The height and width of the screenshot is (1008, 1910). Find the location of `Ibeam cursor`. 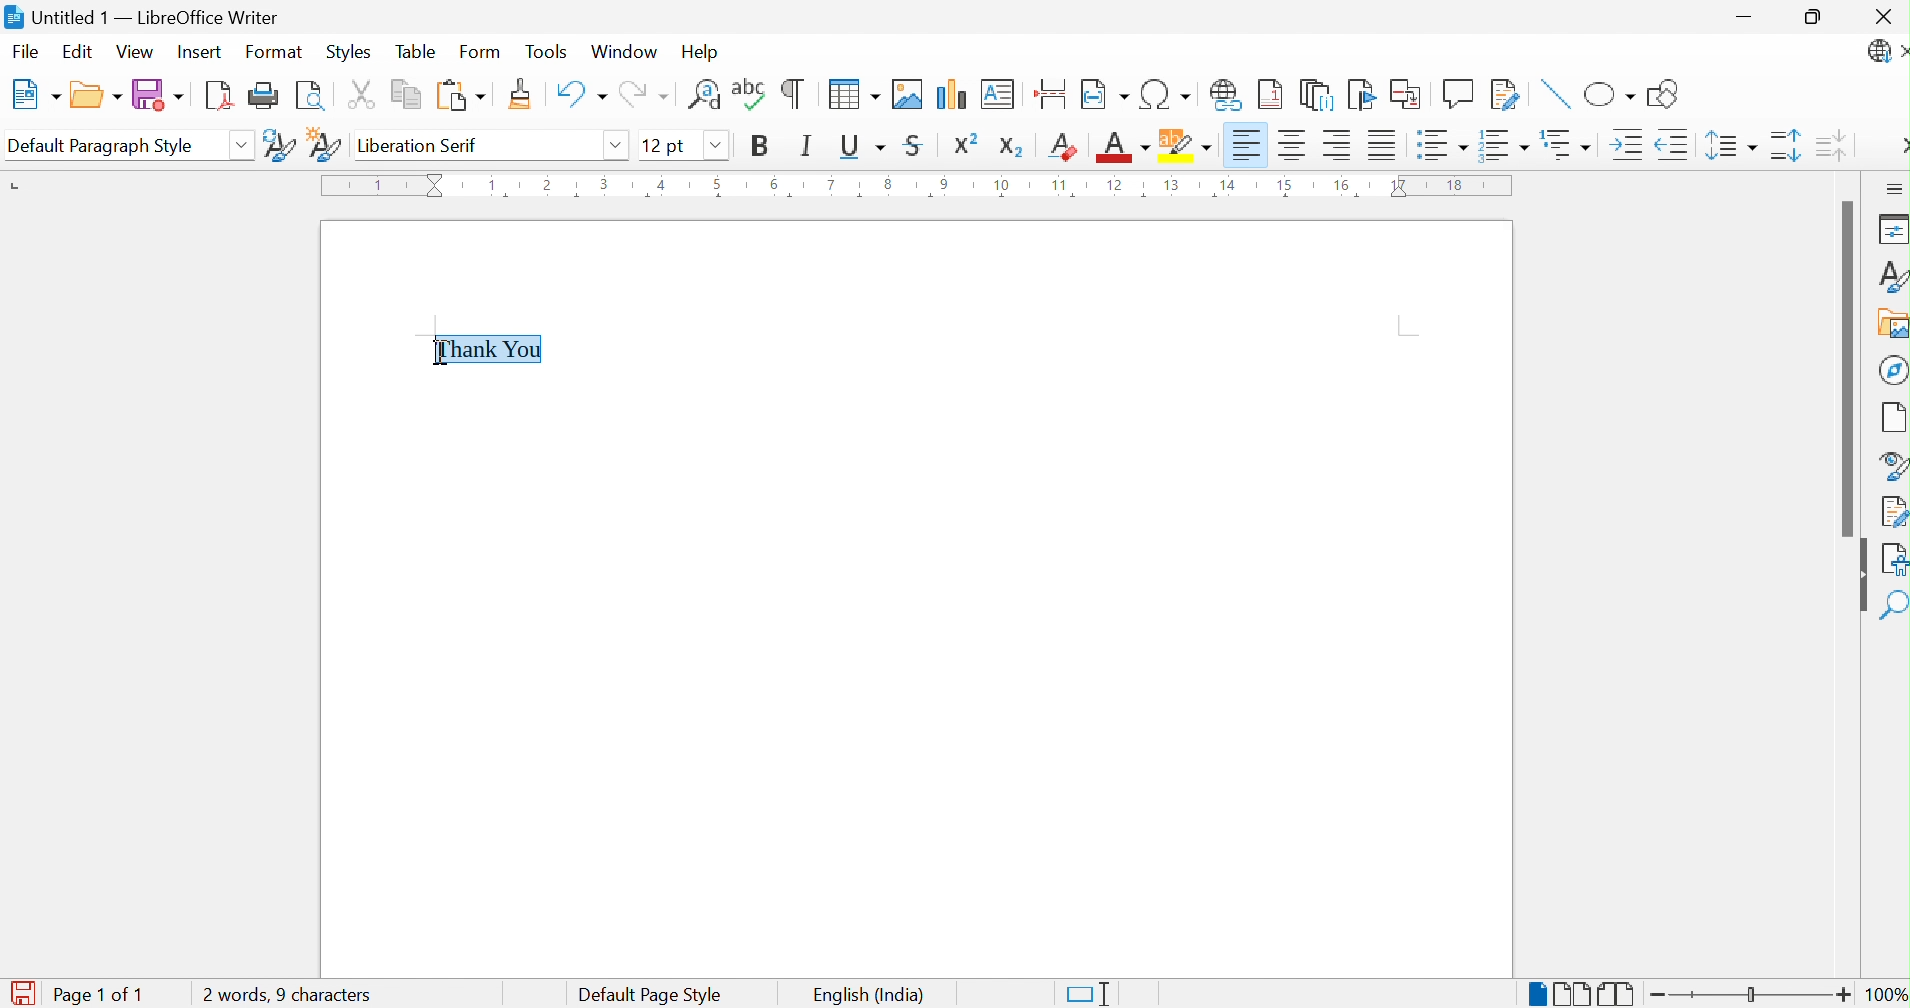

Ibeam cursor is located at coordinates (445, 356).